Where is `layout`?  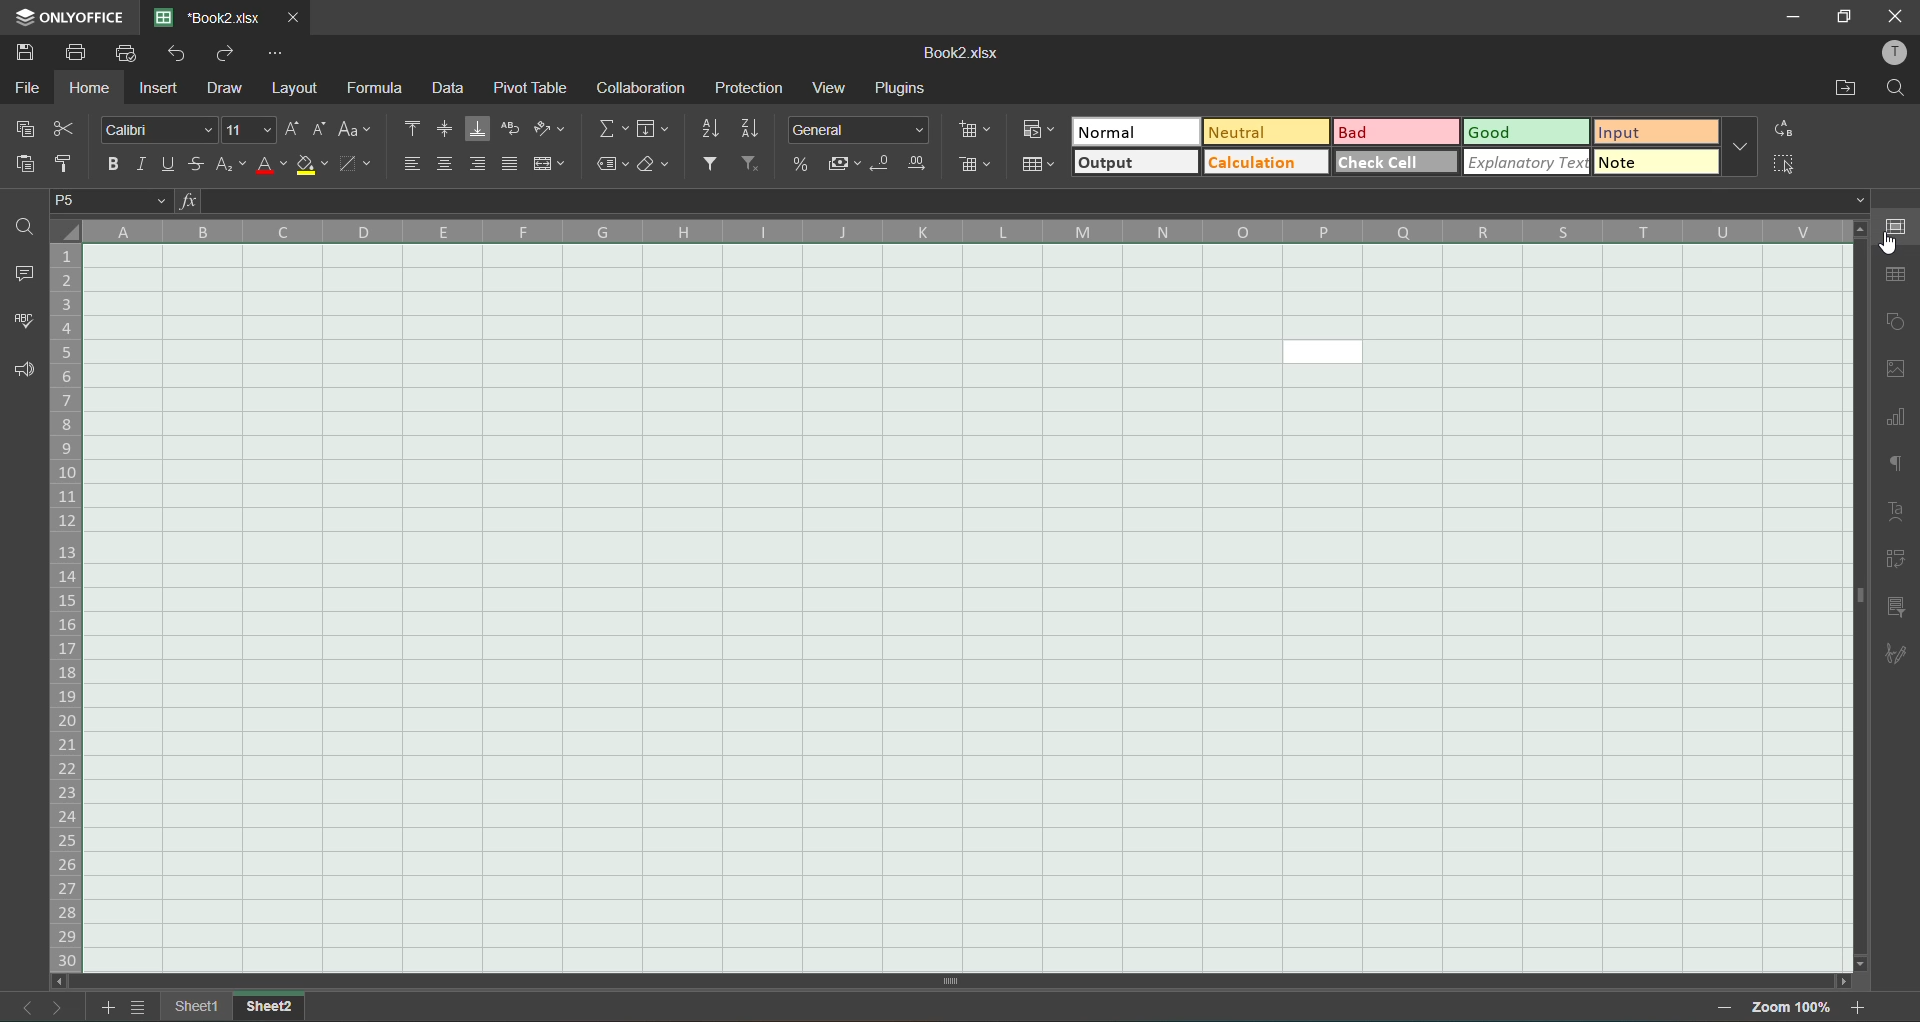 layout is located at coordinates (294, 90).